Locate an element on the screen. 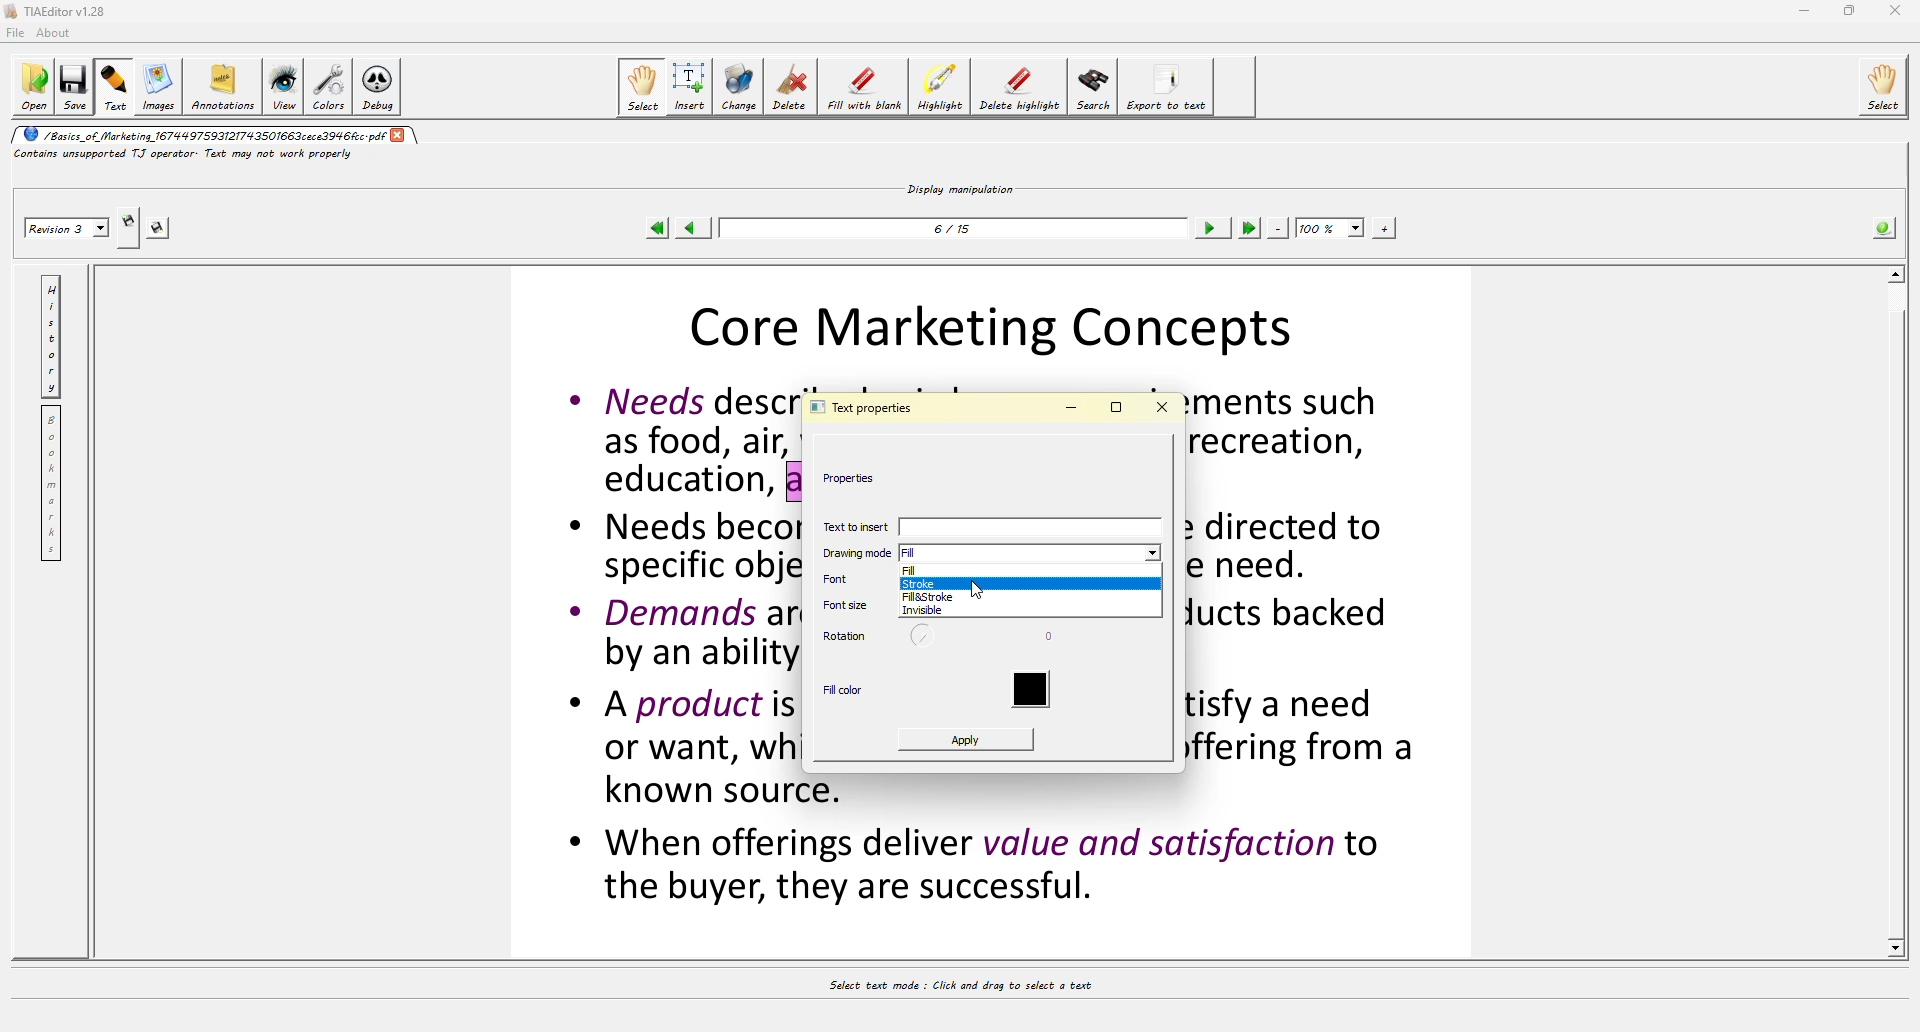 The height and width of the screenshot is (1032, 1920). delete is located at coordinates (791, 85).